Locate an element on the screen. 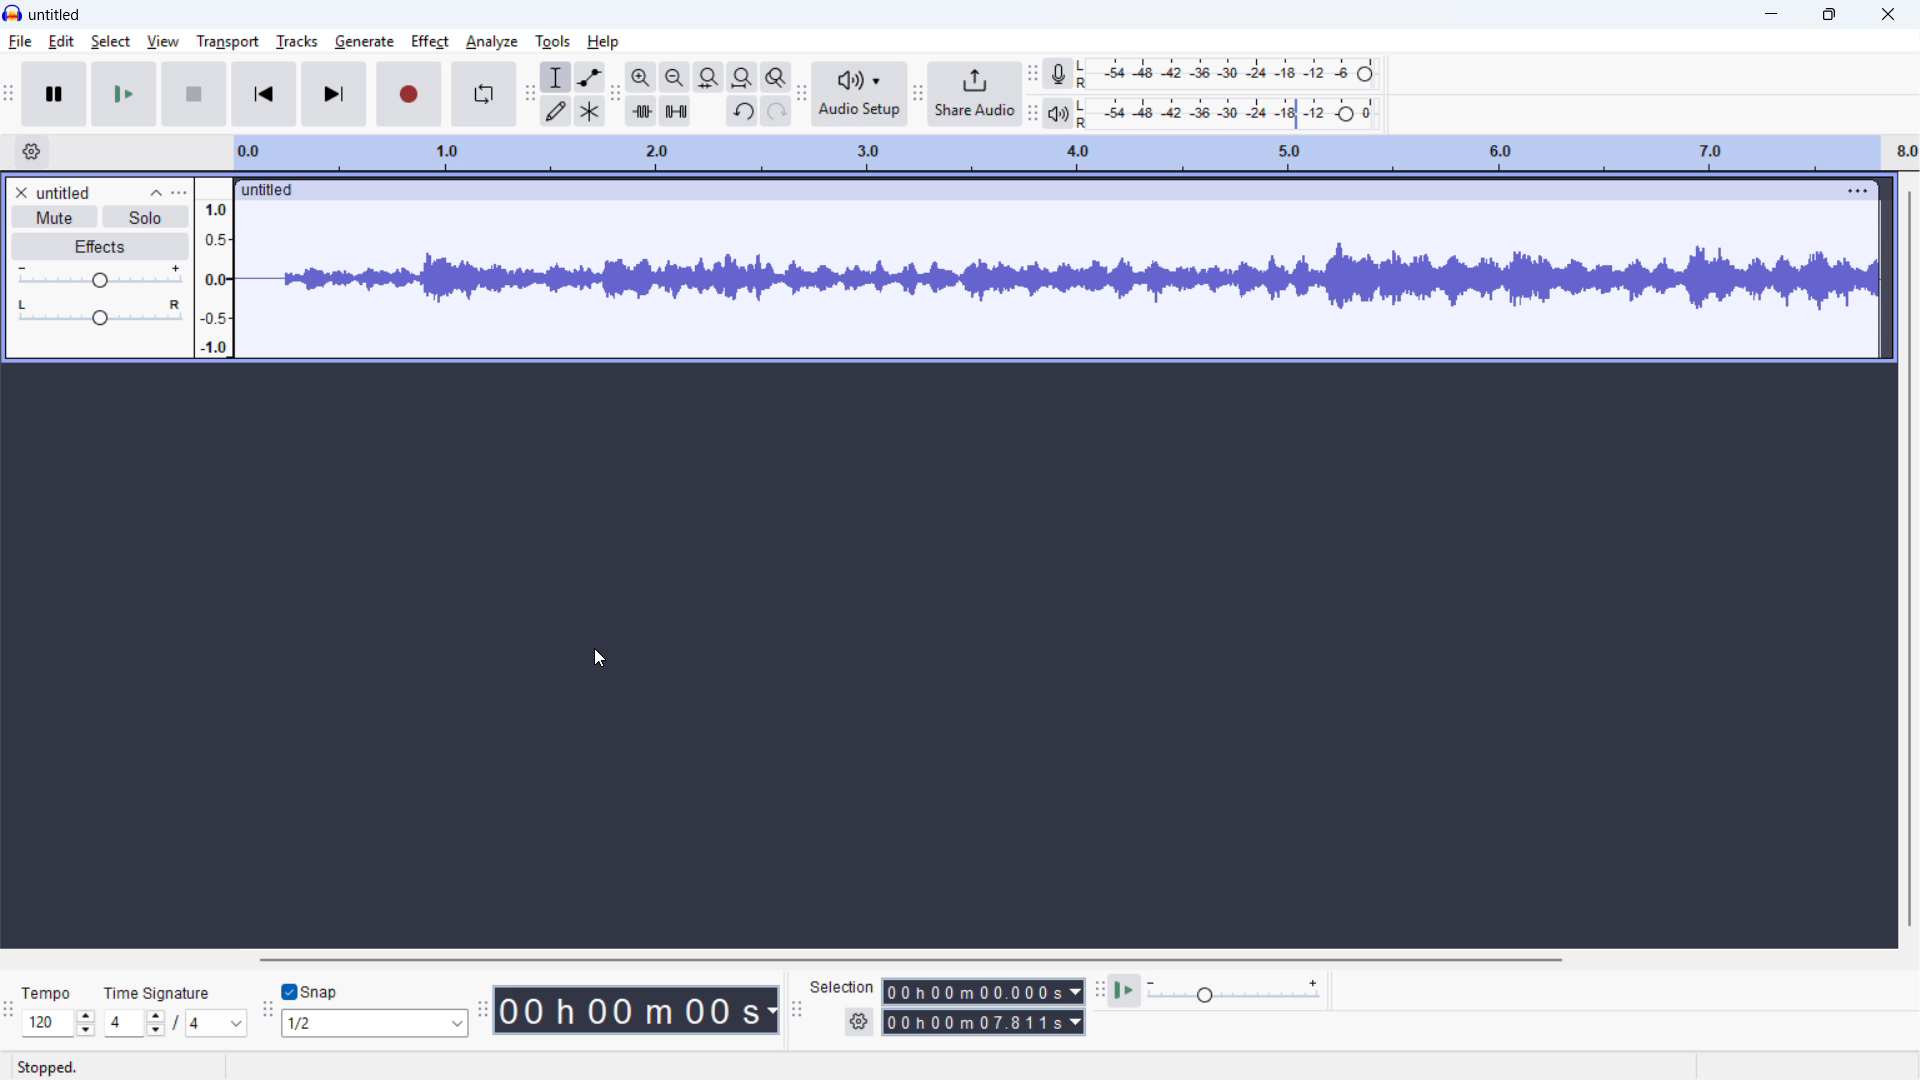 This screenshot has height=1080, width=1920. track waveform is located at coordinates (1056, 278).